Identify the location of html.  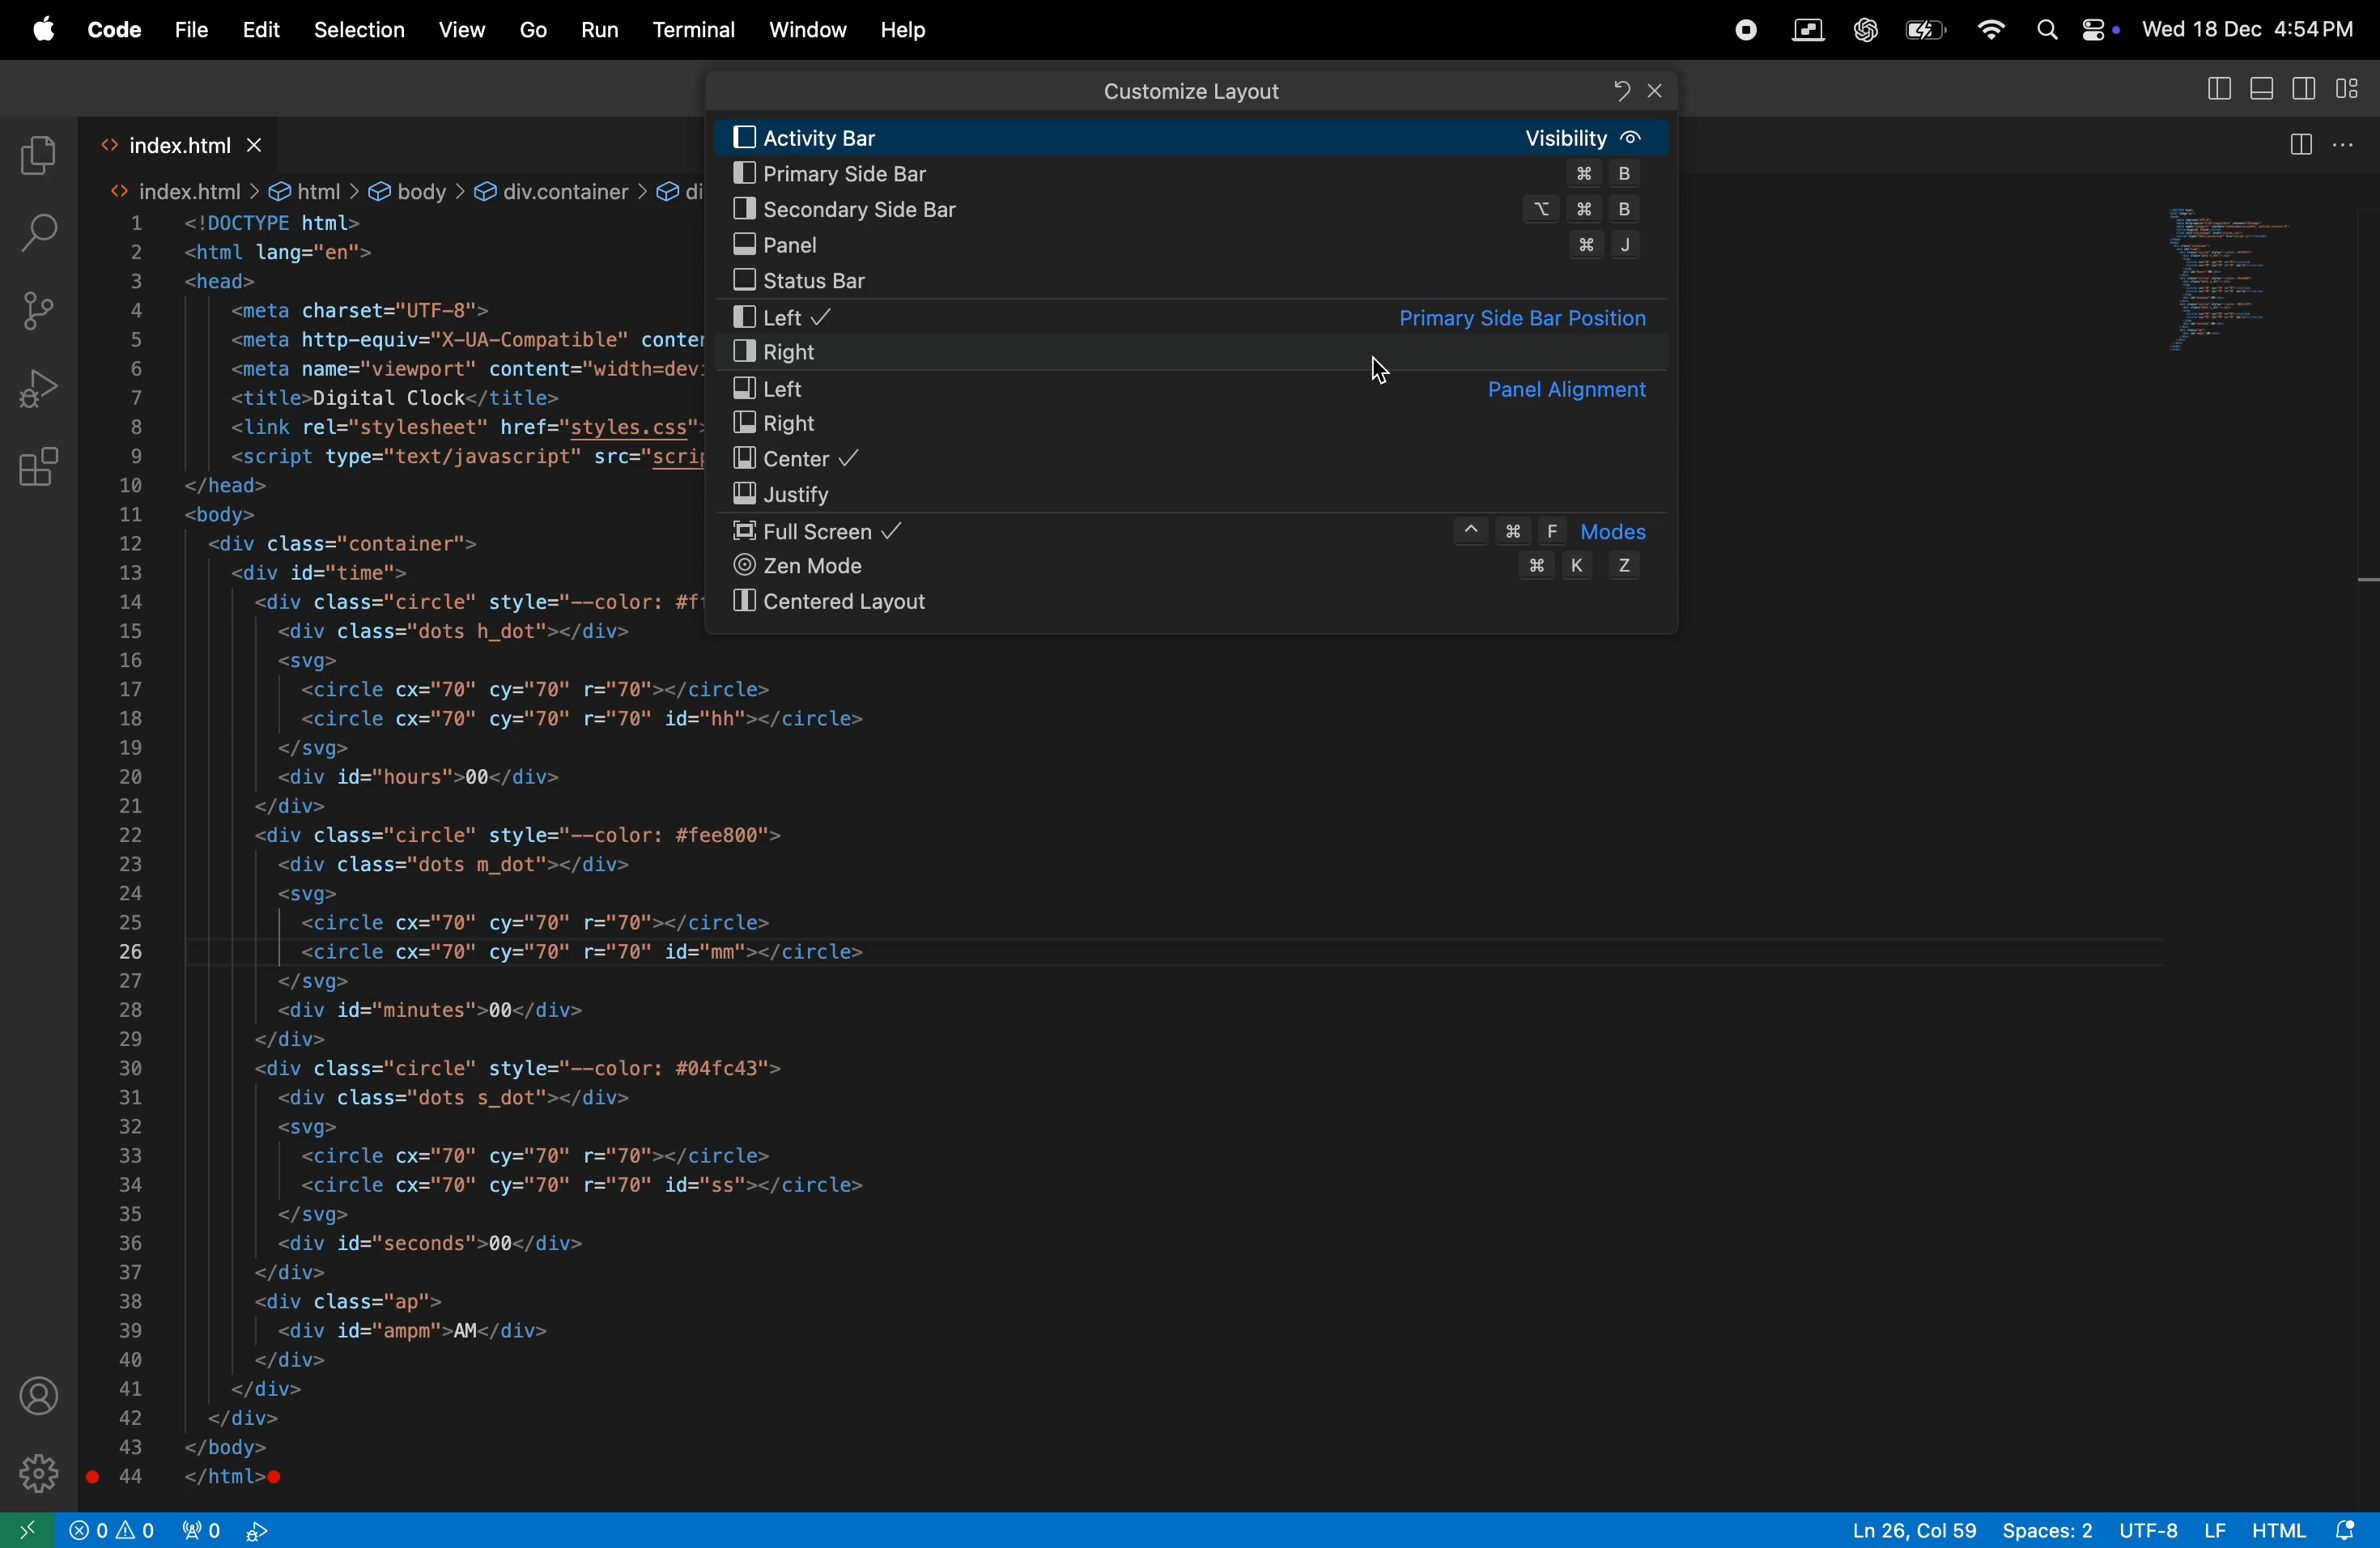
(2310, 1528).